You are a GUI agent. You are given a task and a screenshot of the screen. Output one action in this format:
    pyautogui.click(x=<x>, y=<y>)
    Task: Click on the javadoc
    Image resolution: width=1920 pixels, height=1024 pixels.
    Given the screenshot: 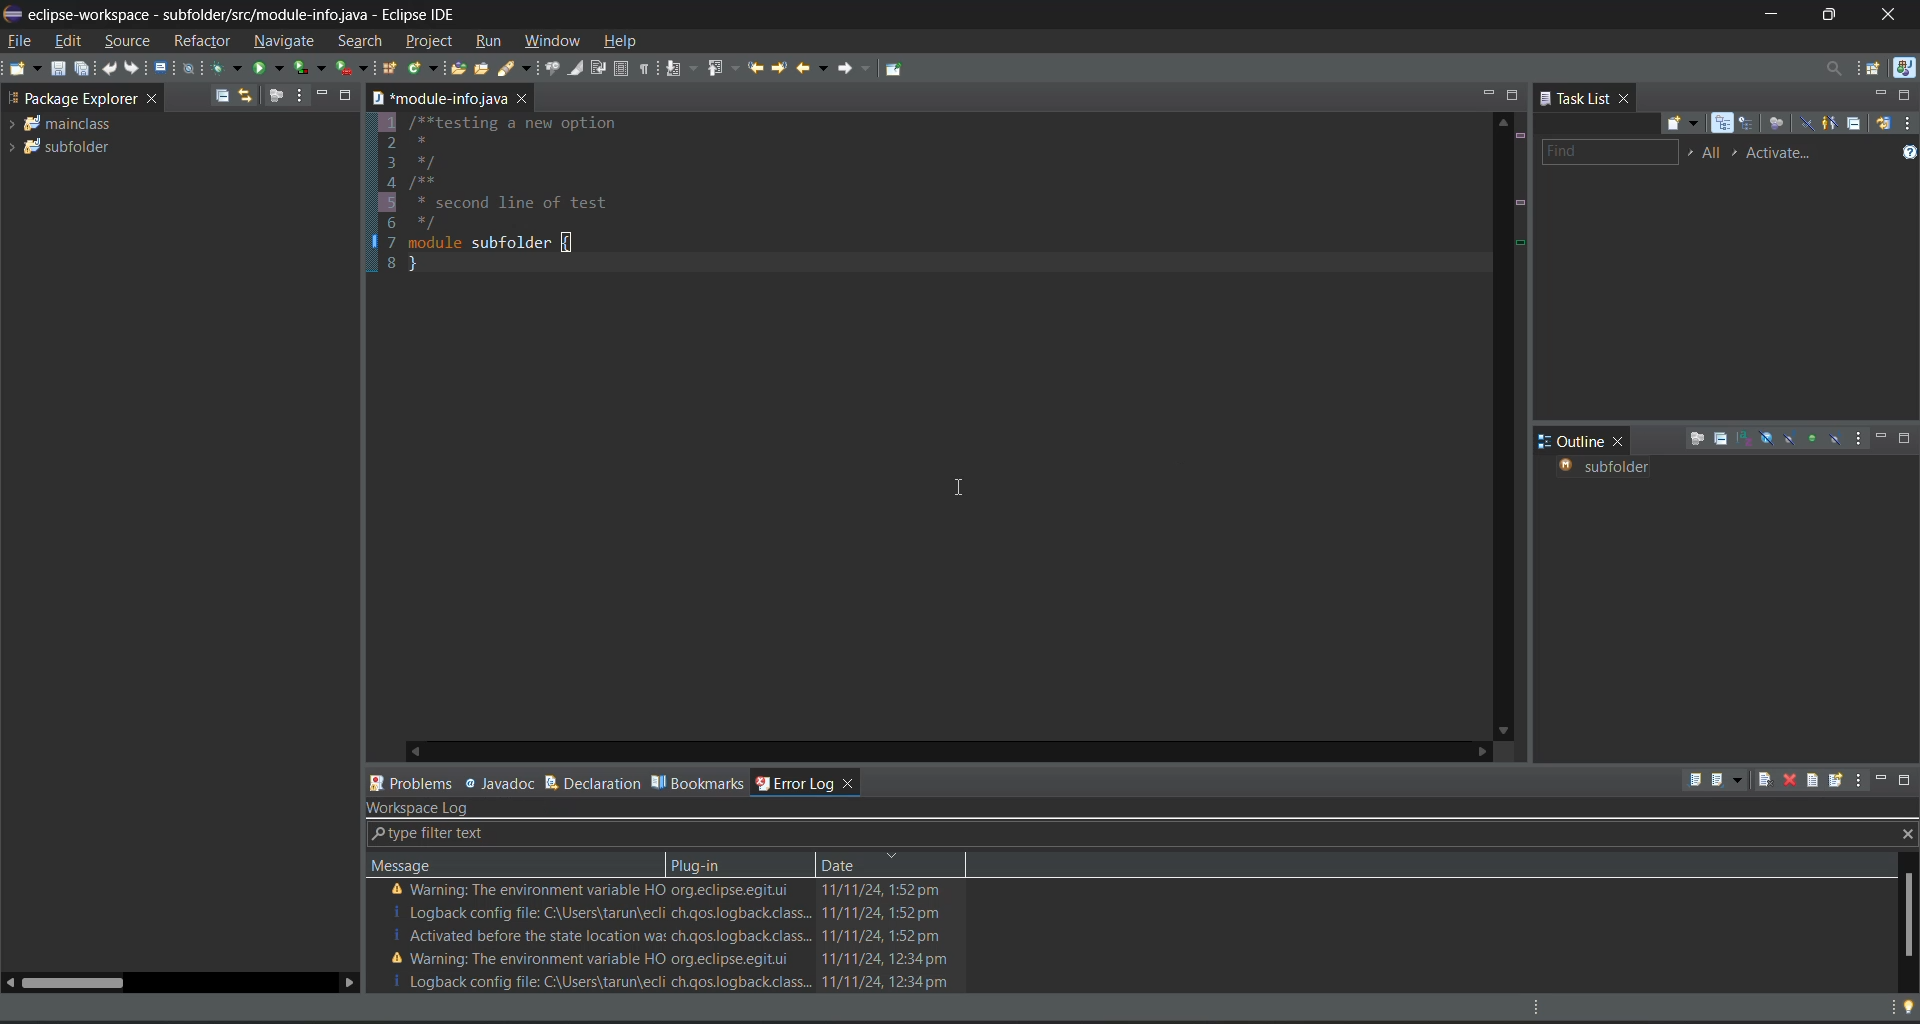 What is the action you would take?
    pyautogui.click(x=517, y=783)
    